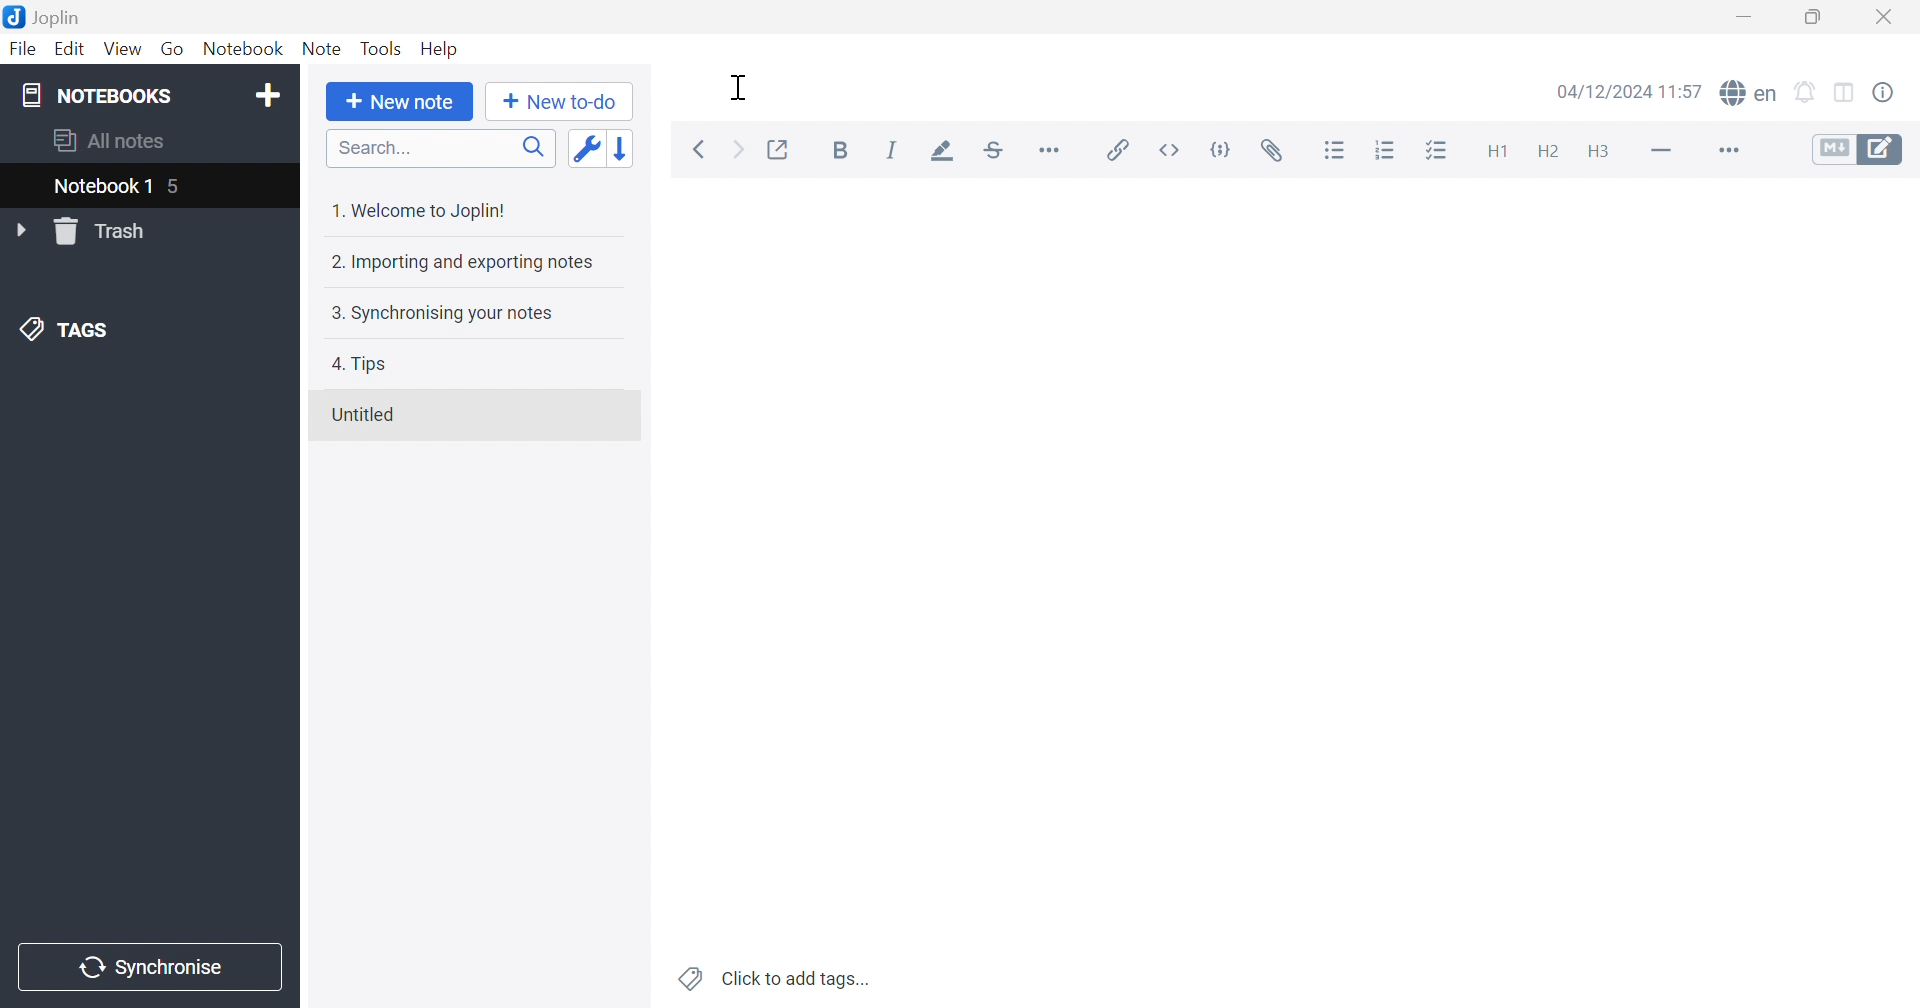 The height and width of the screenshot is (1008, 1920). Describe the element at coordinates (1628, 91) in the screenshot. I see `04/12/2024 11:57` at that location.